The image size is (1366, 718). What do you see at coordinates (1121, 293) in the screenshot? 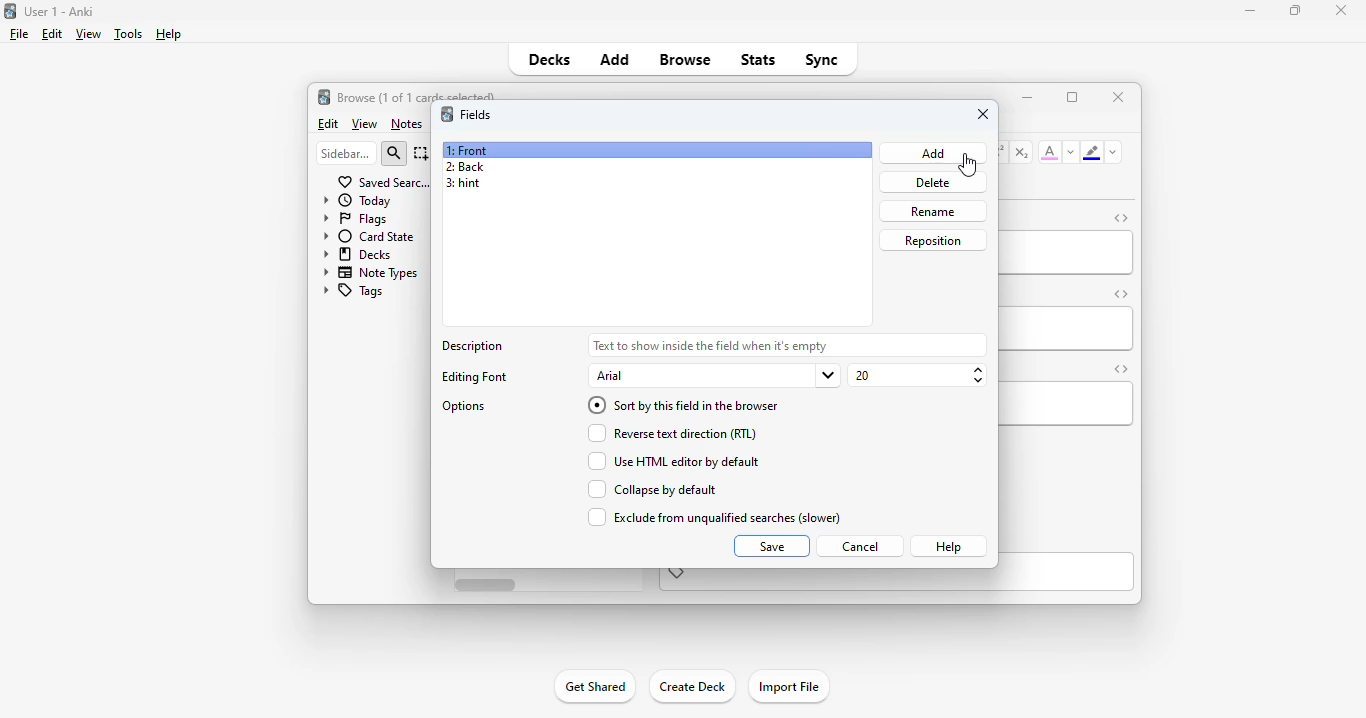
I see `toggle HTML editor` at bounding box center [1121, 293].